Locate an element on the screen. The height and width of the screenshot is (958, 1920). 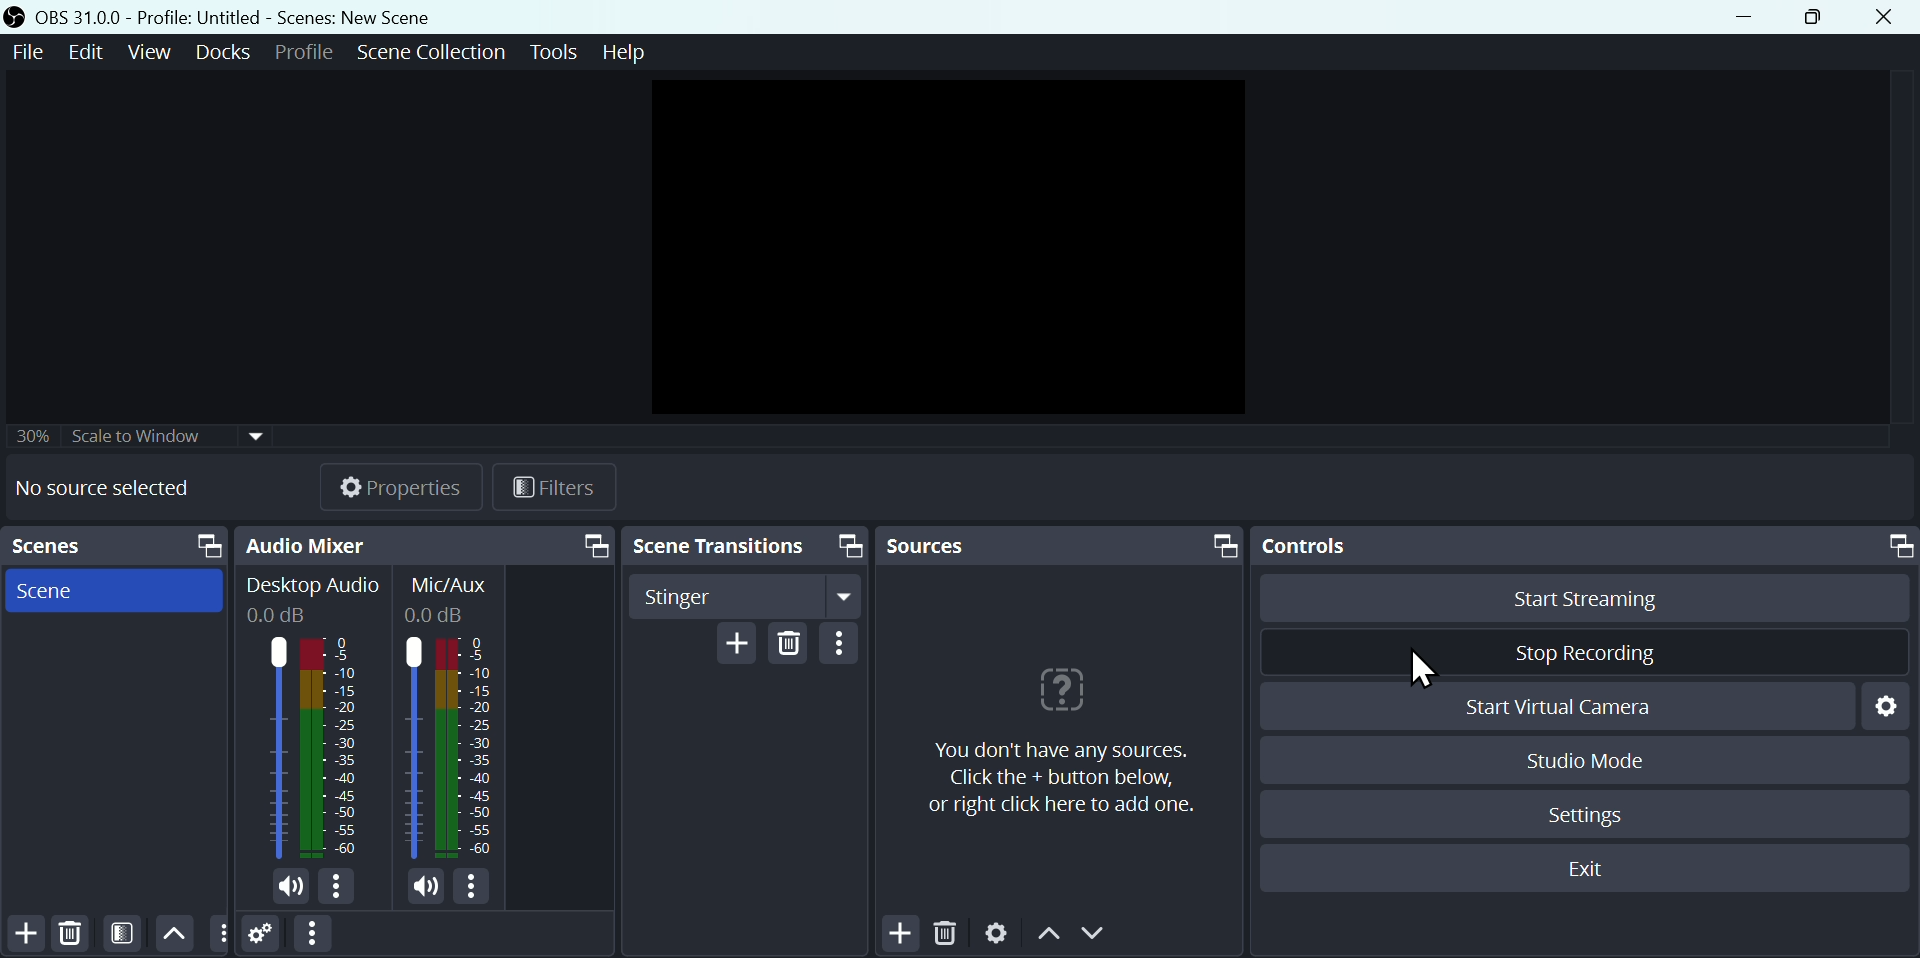
Controls is located at coordinates (1309, 547).